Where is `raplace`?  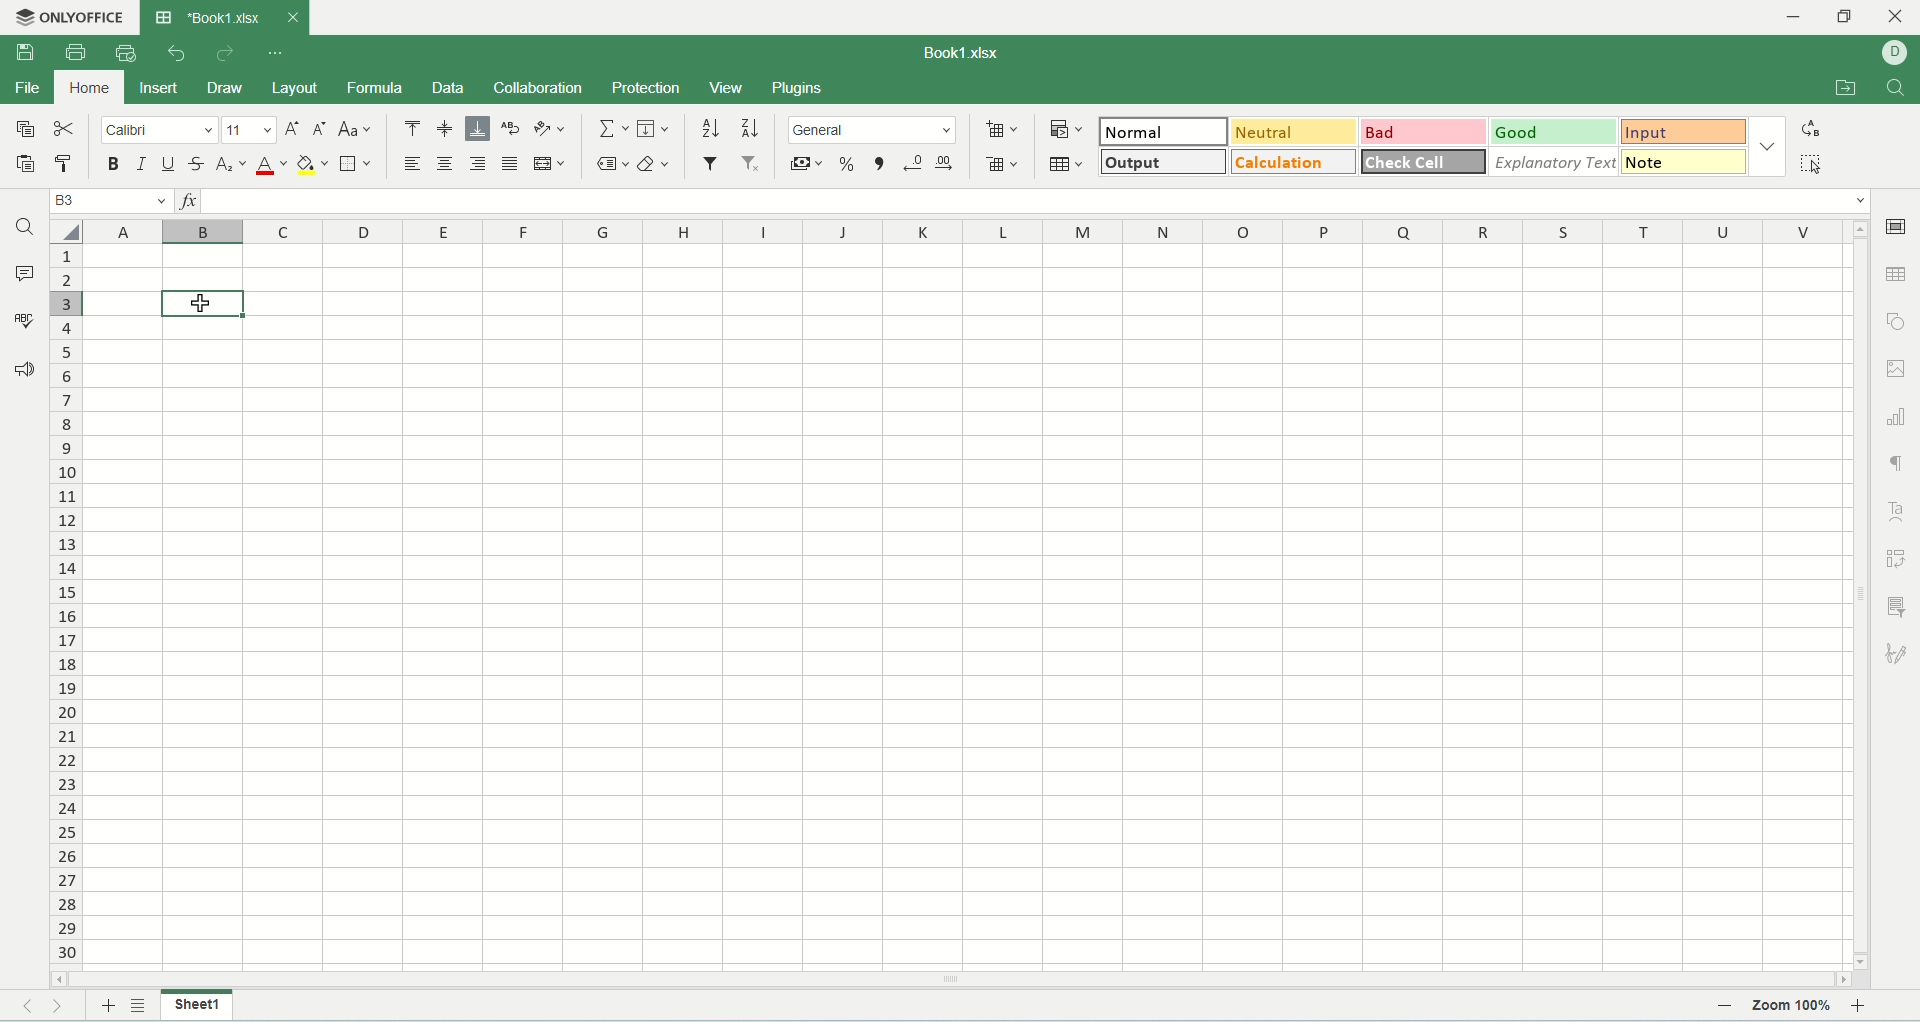 raplace is located at coordinates (1814, 128).